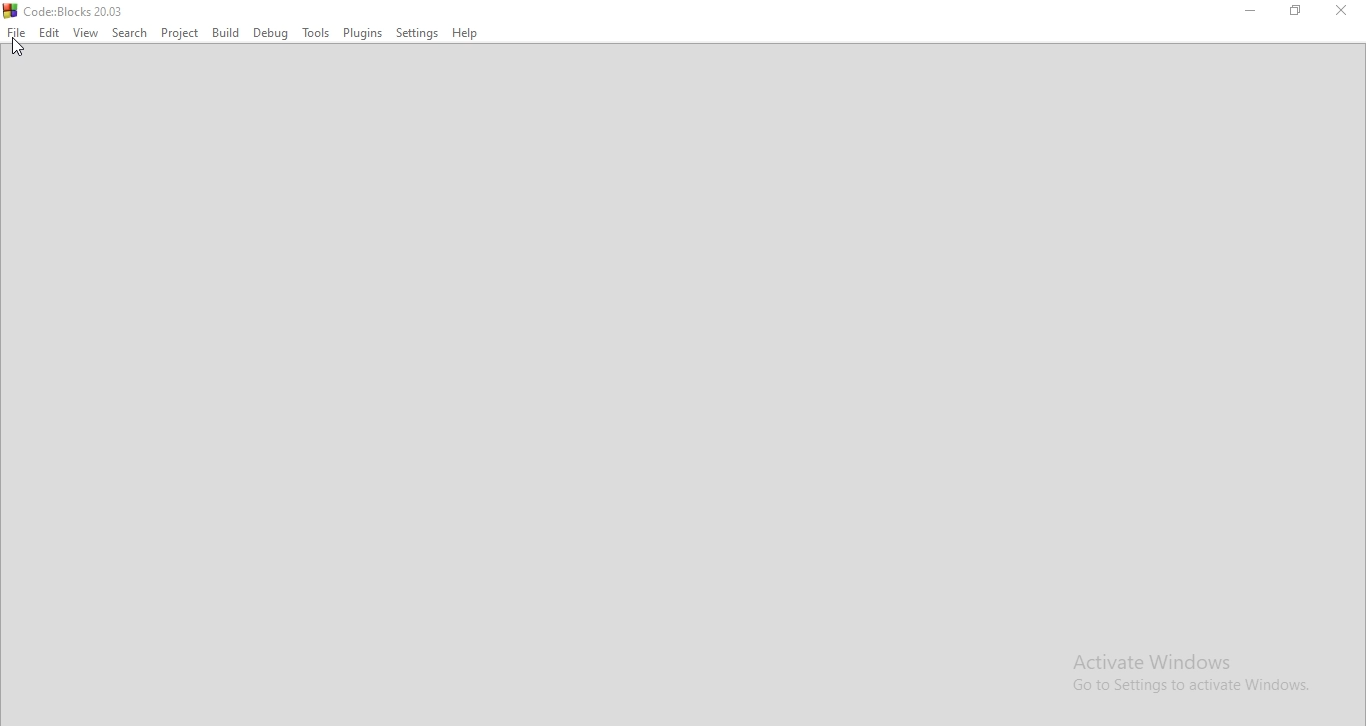 The width and height of the screenshot is (1366, 726). Describe the element at coordinates (1295, 11) in the screenshot. I see `Restore` at that location.